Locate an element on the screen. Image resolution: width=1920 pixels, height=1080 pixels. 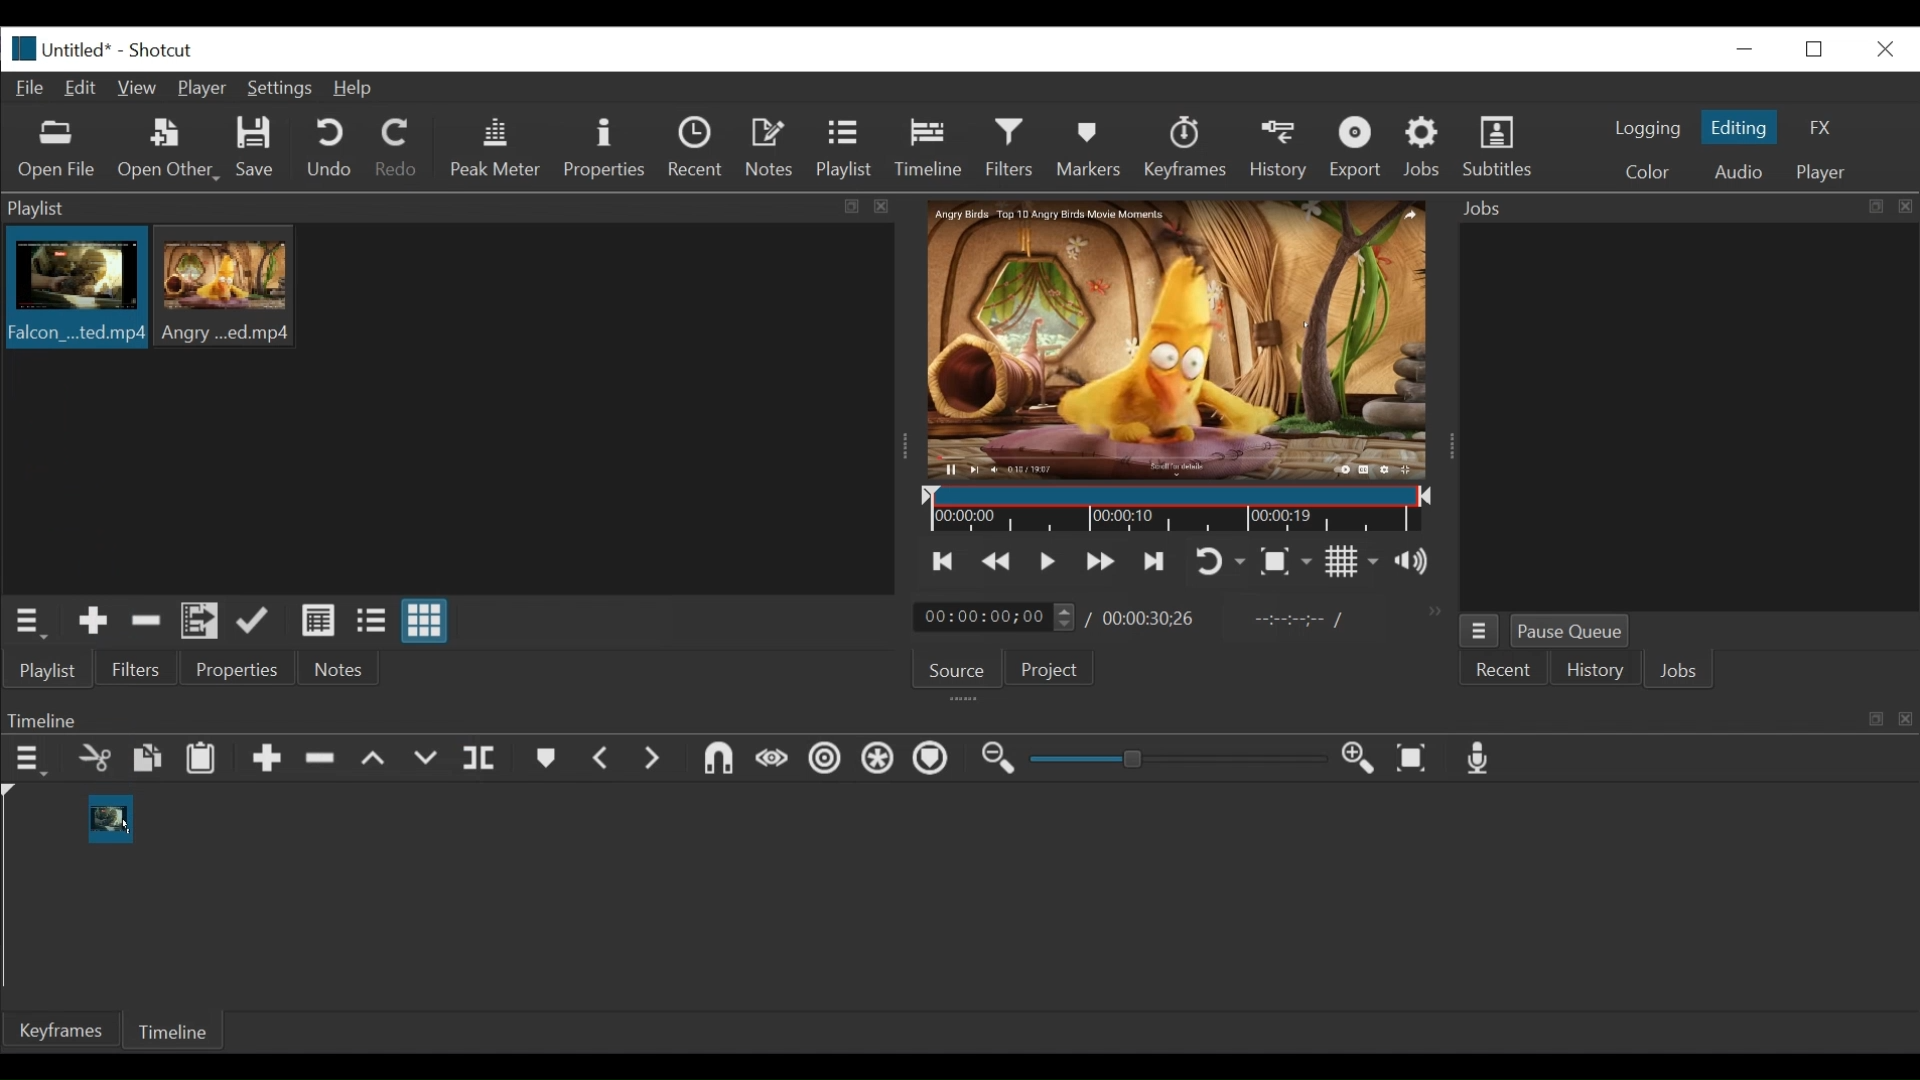
playlist is located at coordinates (46, 670).